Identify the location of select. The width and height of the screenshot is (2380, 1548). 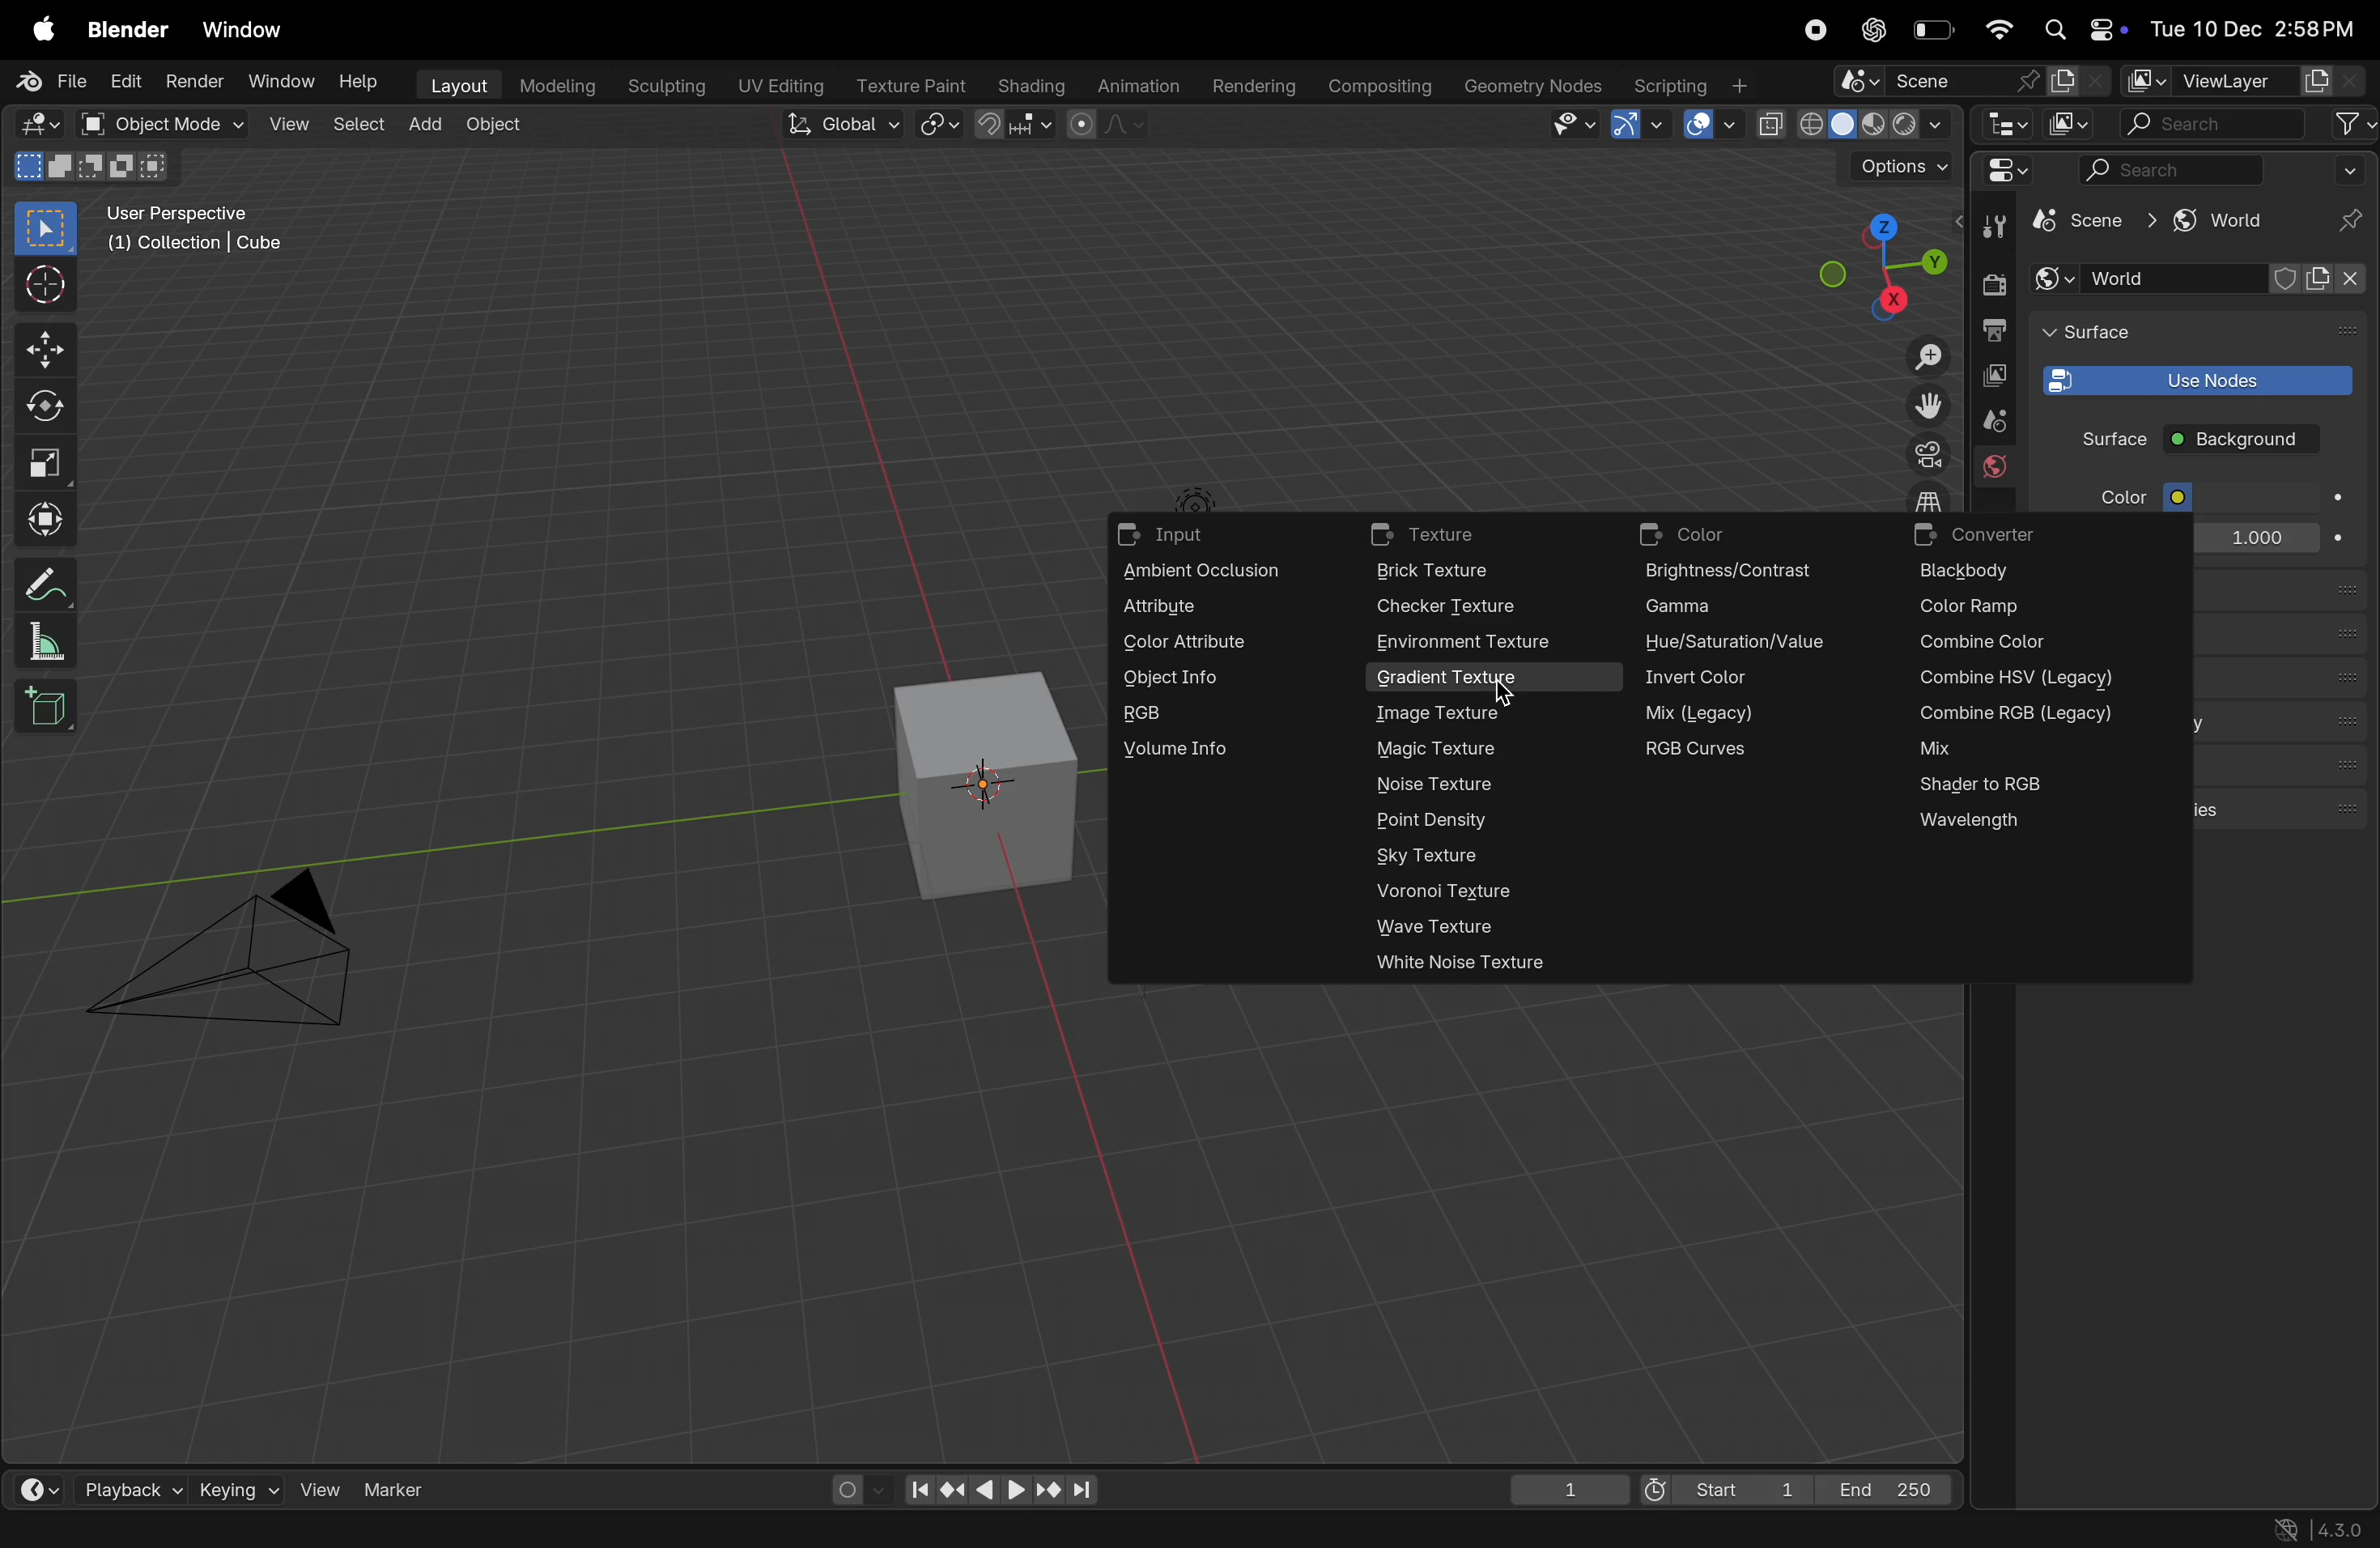
(355, 125).